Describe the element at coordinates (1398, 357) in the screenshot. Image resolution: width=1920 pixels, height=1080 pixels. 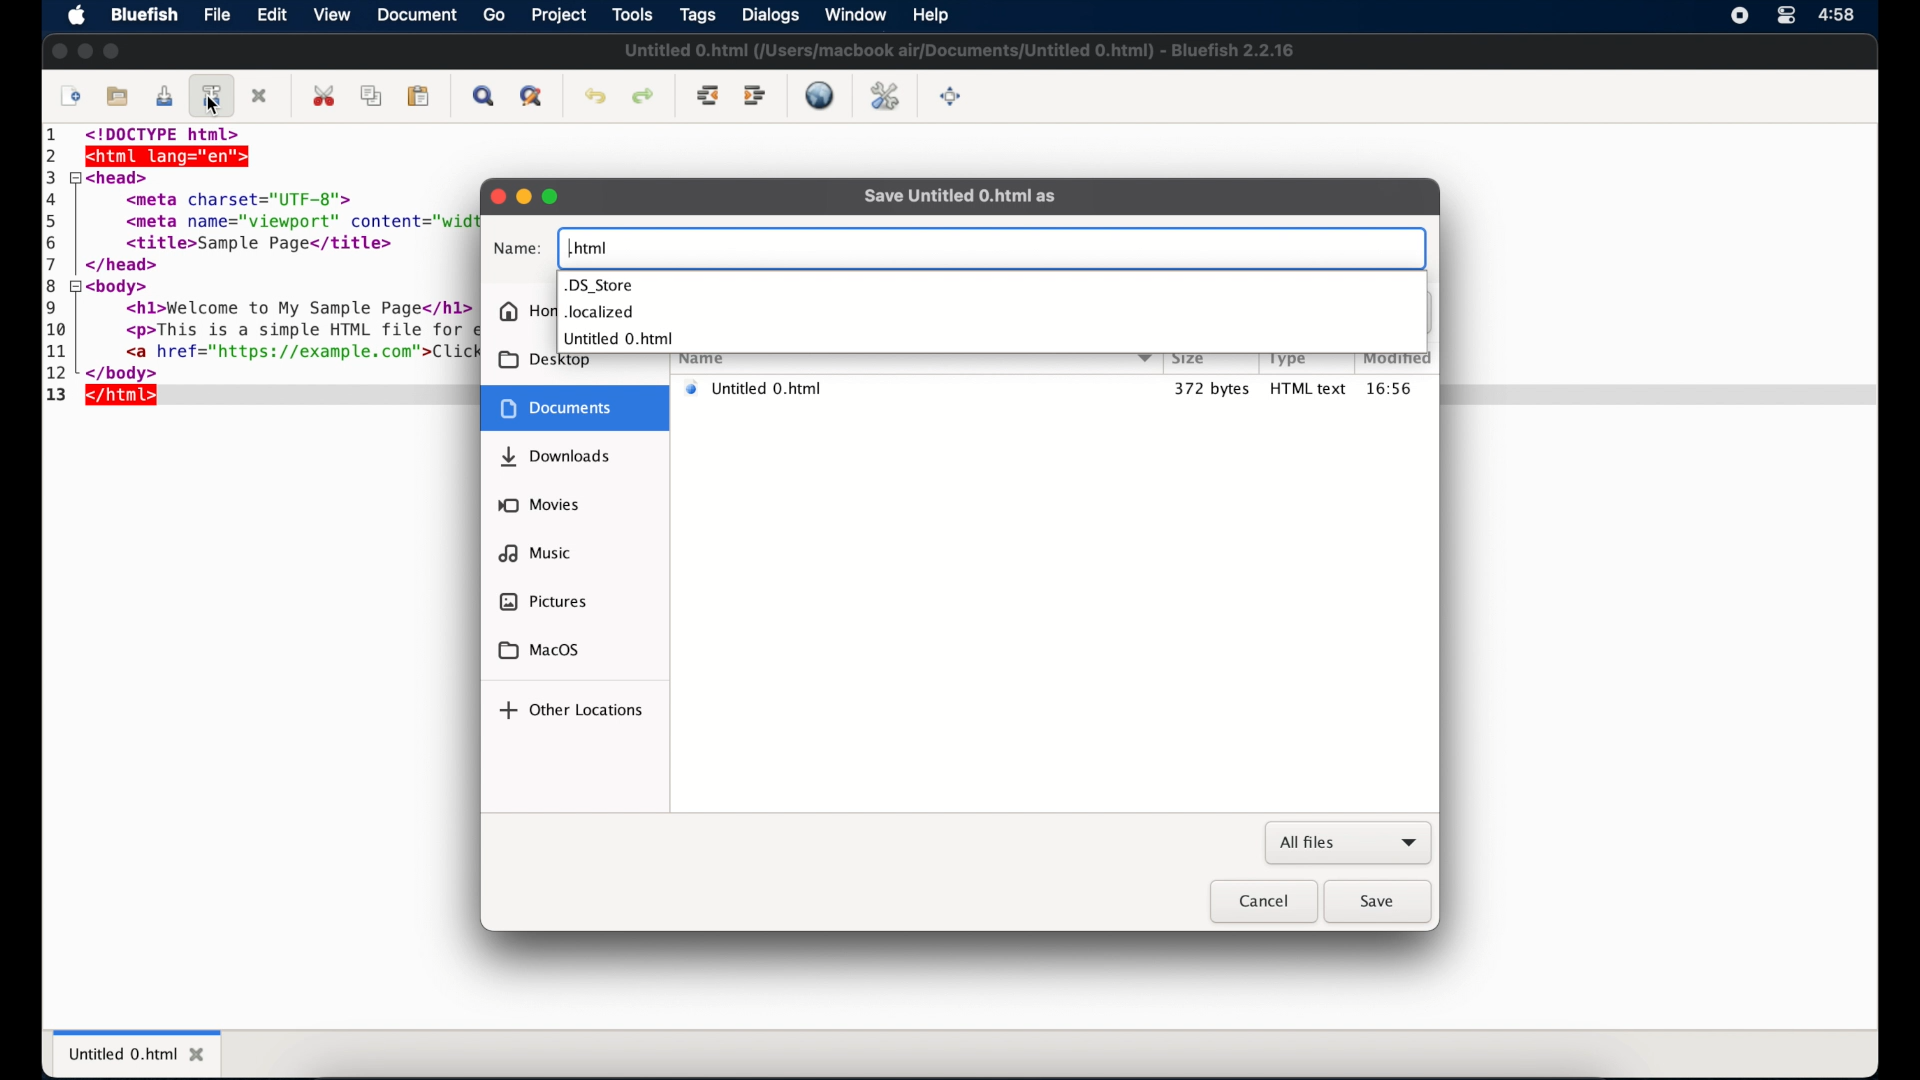
I see `modified` at that location.